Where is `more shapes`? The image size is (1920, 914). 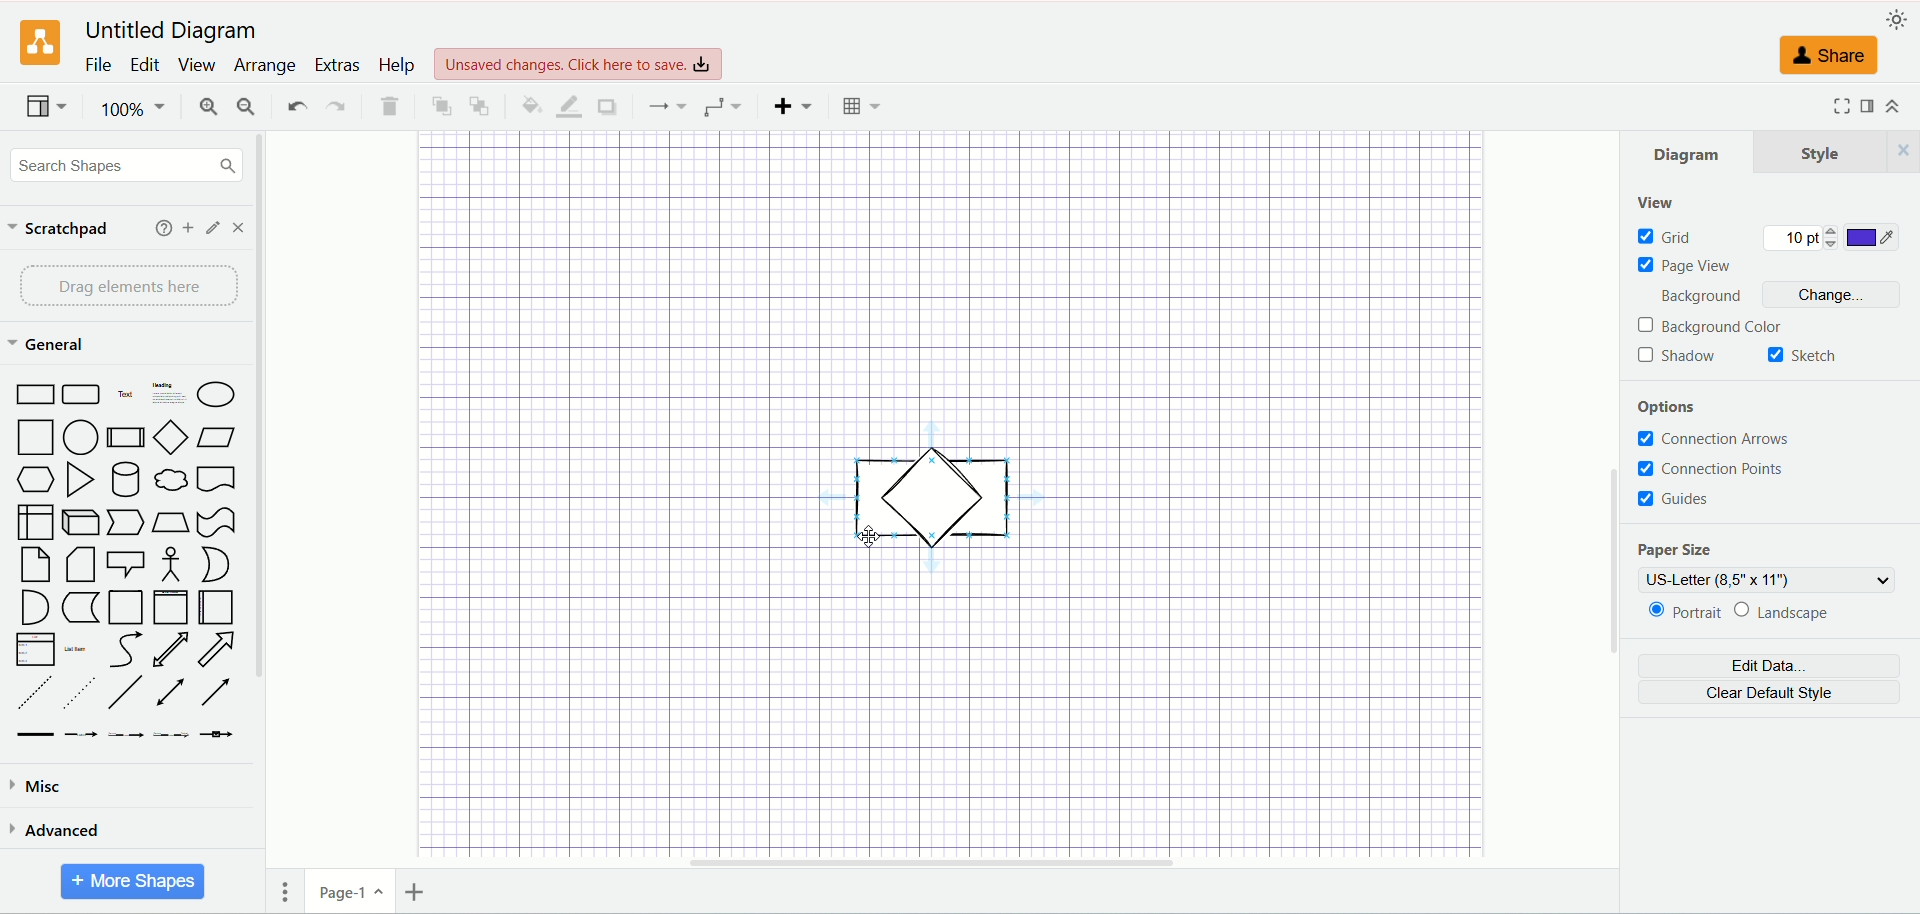
more shapes is located at coordinates (134, 879).